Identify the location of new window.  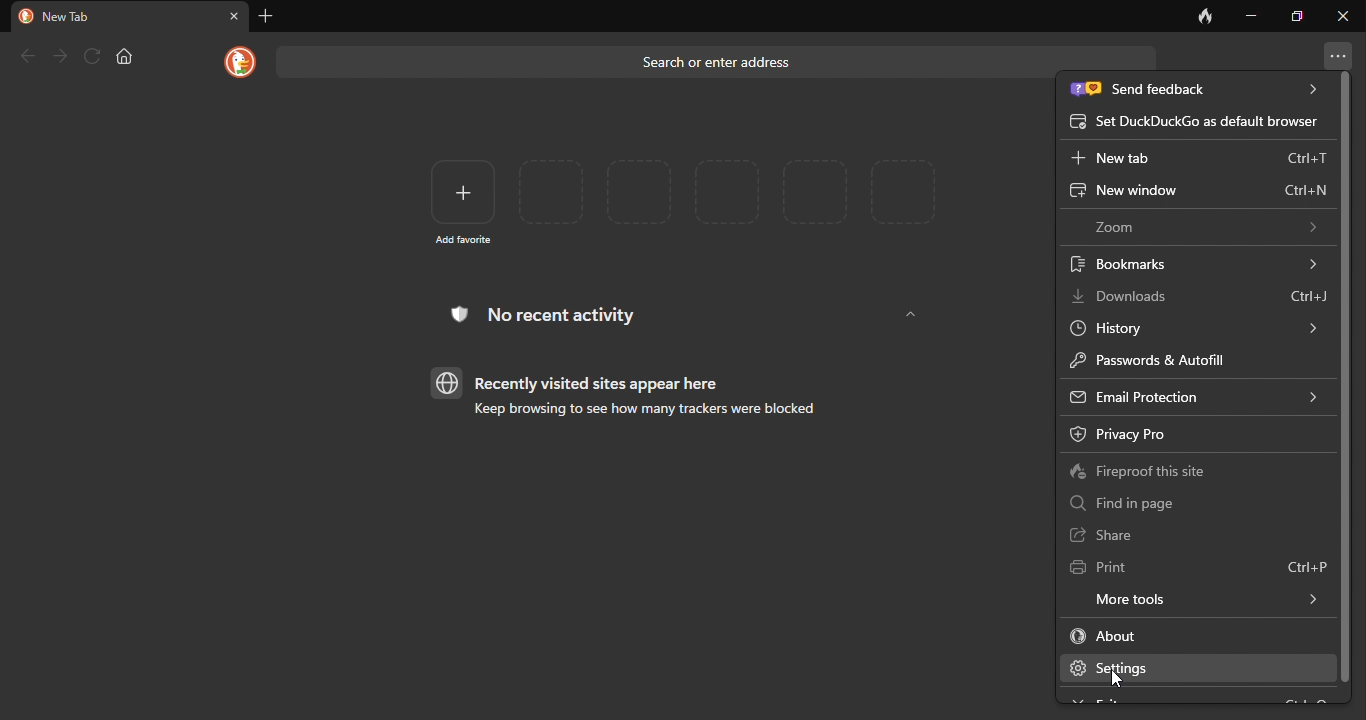
(1195, 192).